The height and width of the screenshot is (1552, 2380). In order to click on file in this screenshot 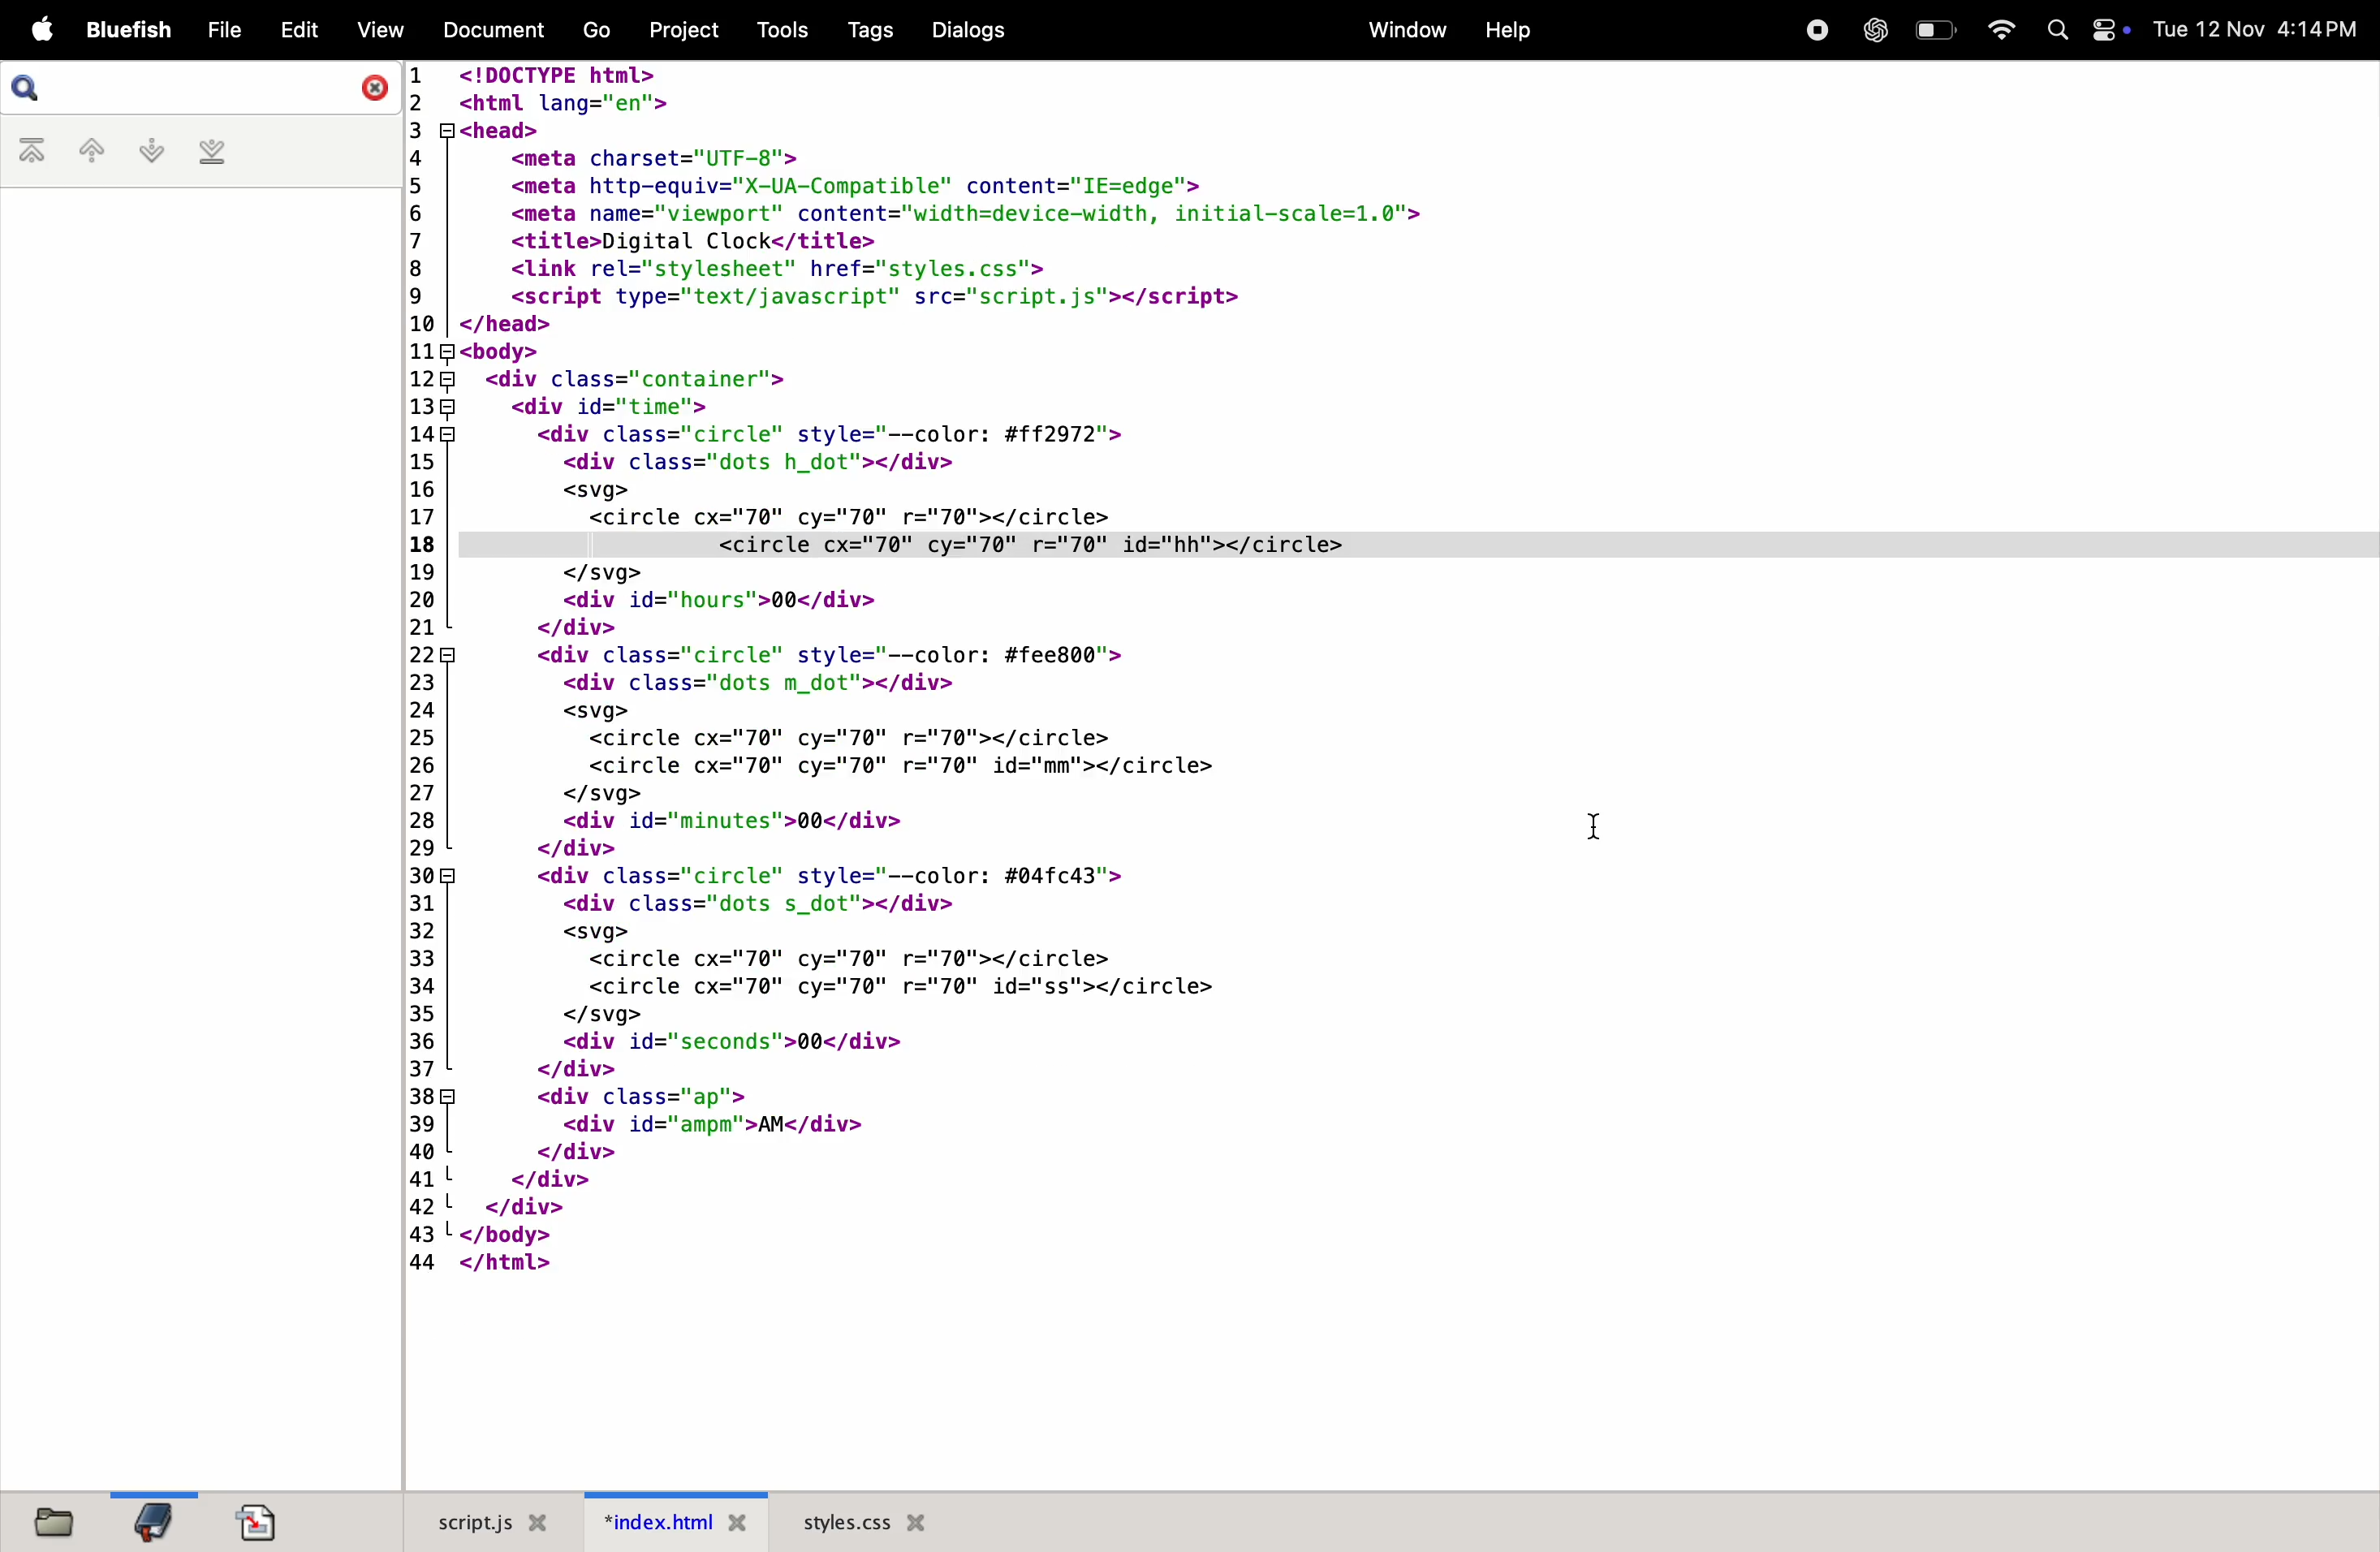, I will do `click(216, 31)`.